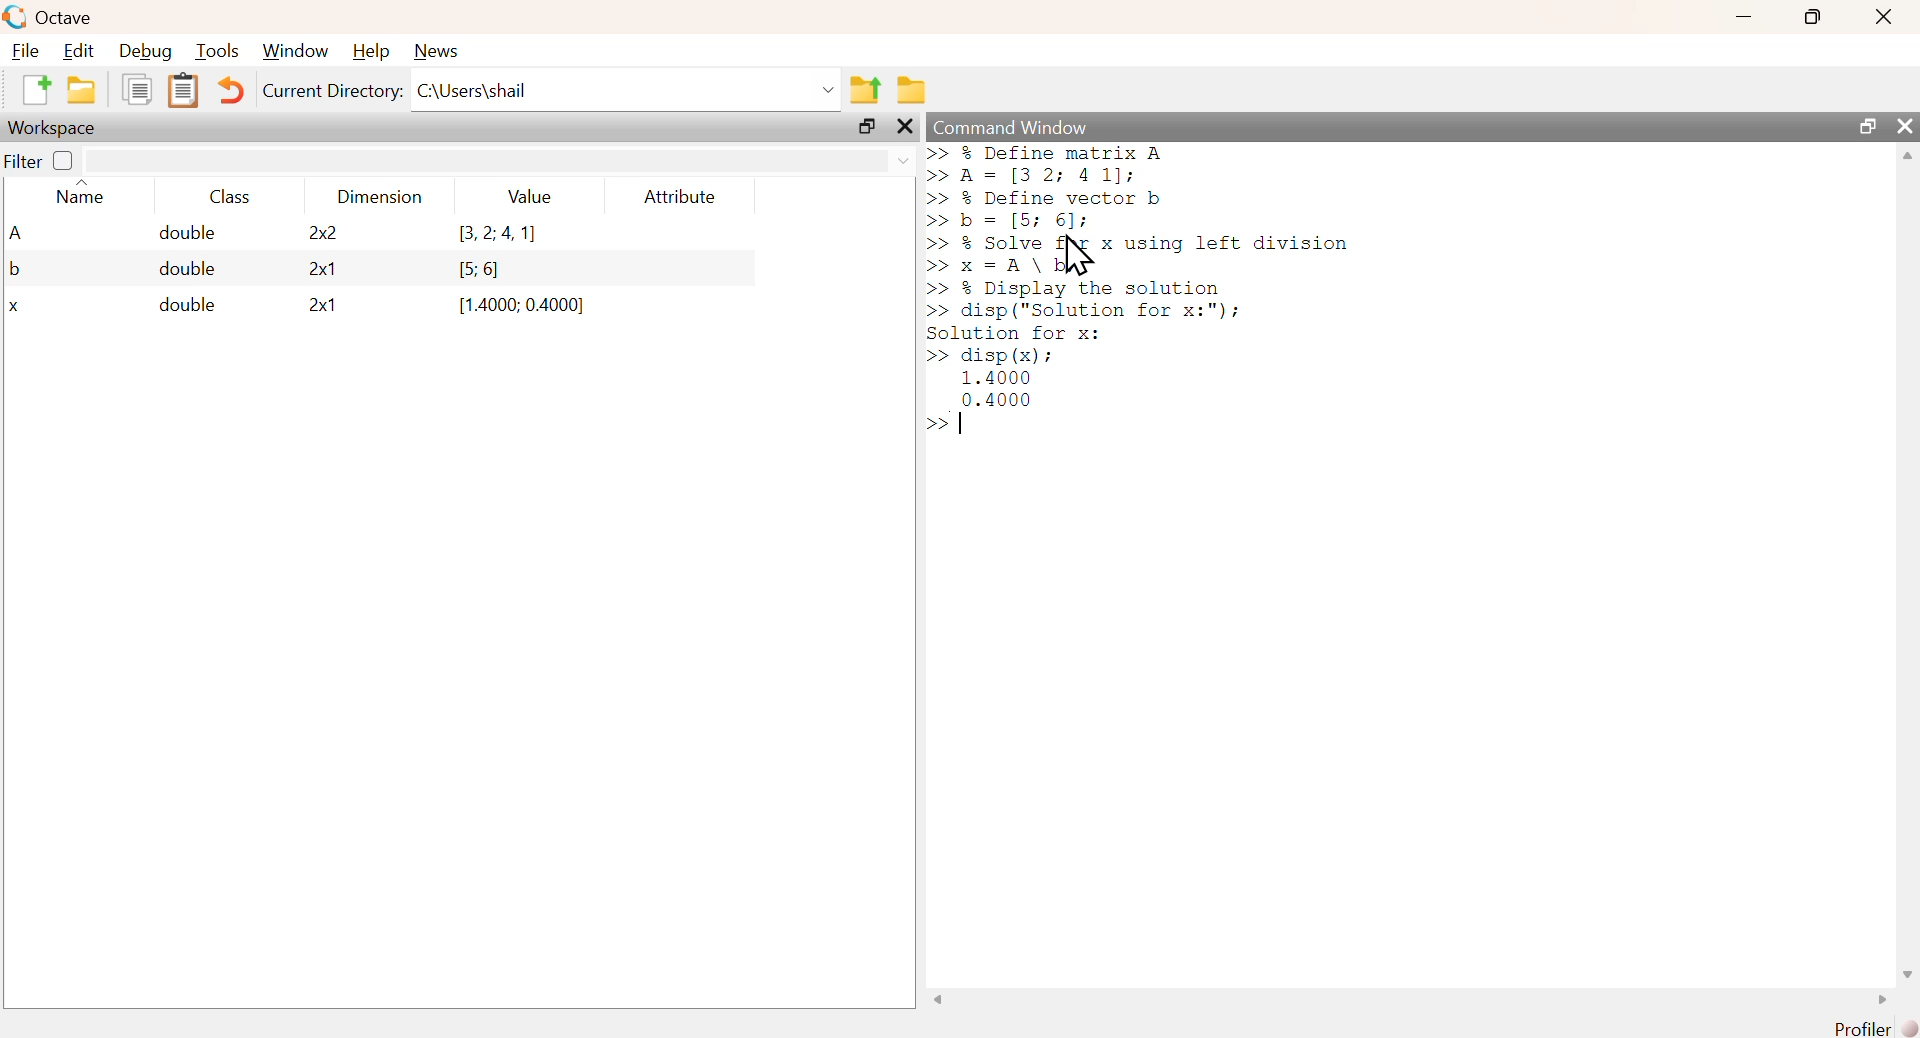 The image size is (1920, 1038). I want to click on close, so click(903, 128).